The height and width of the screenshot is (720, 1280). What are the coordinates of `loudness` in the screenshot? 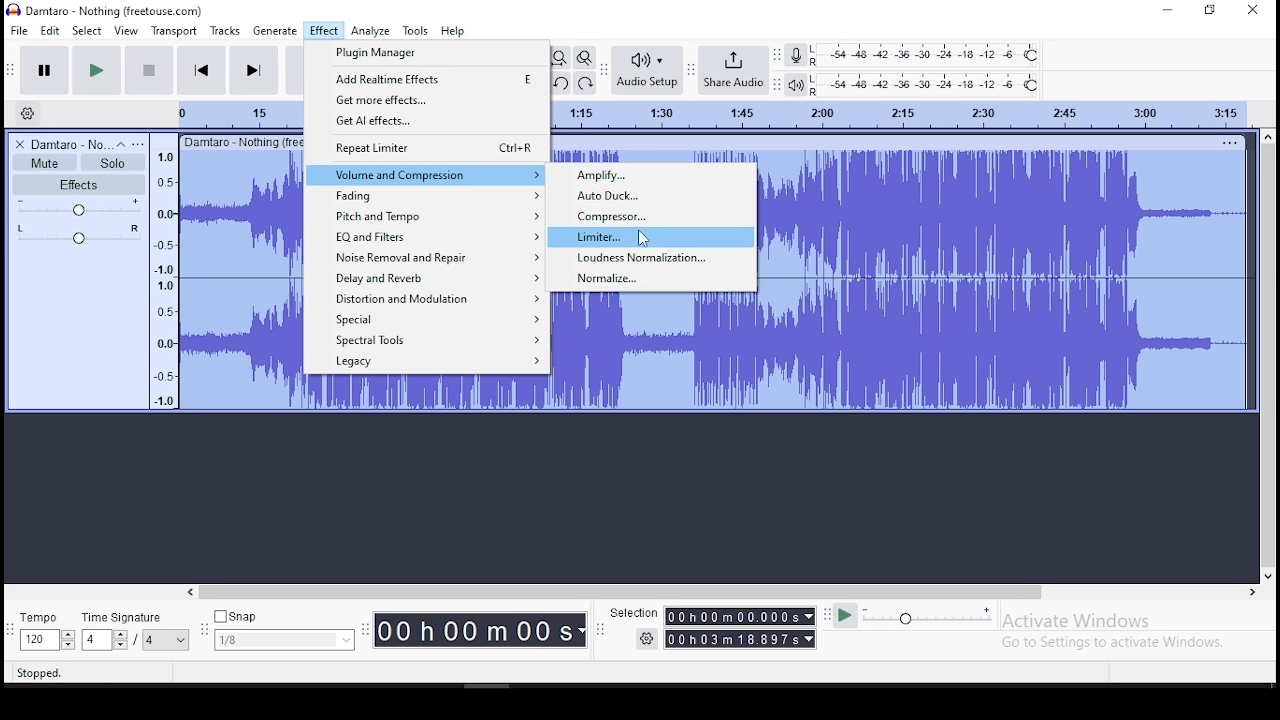 It's located at (652, 259).